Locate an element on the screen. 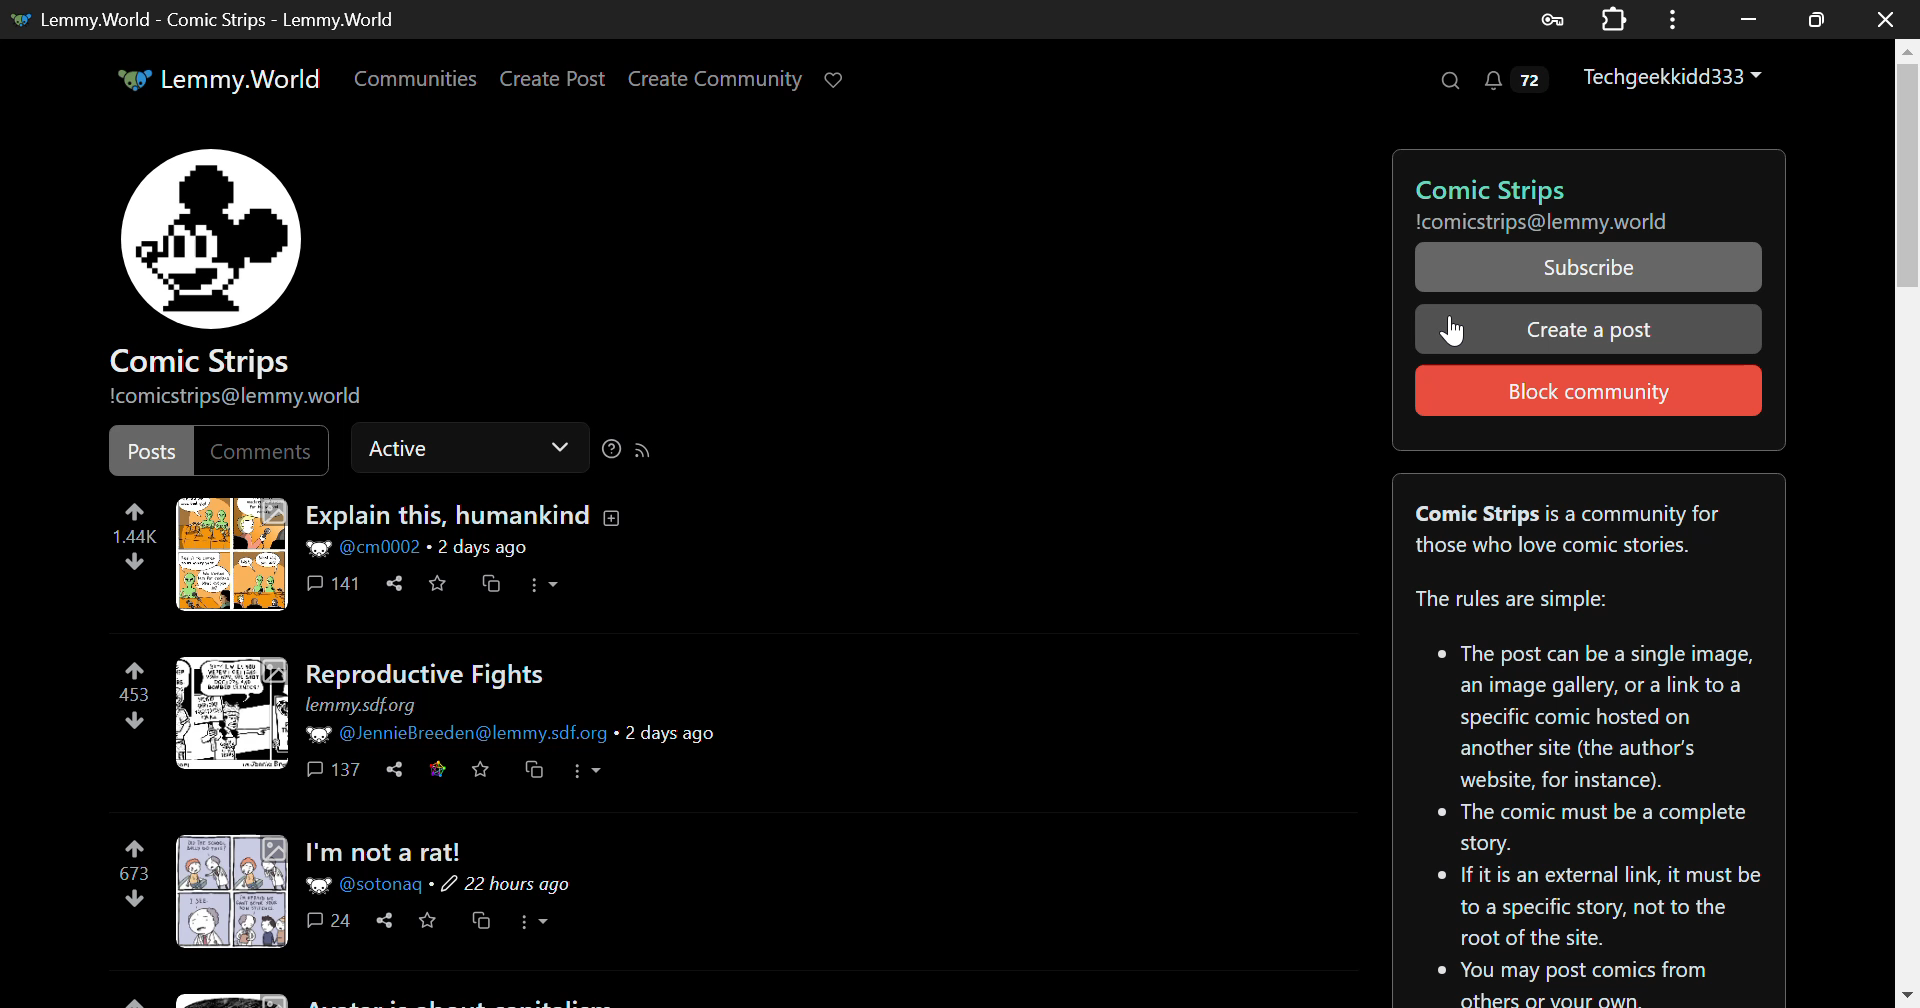  Close Window is located at coordinates (1889, 19).